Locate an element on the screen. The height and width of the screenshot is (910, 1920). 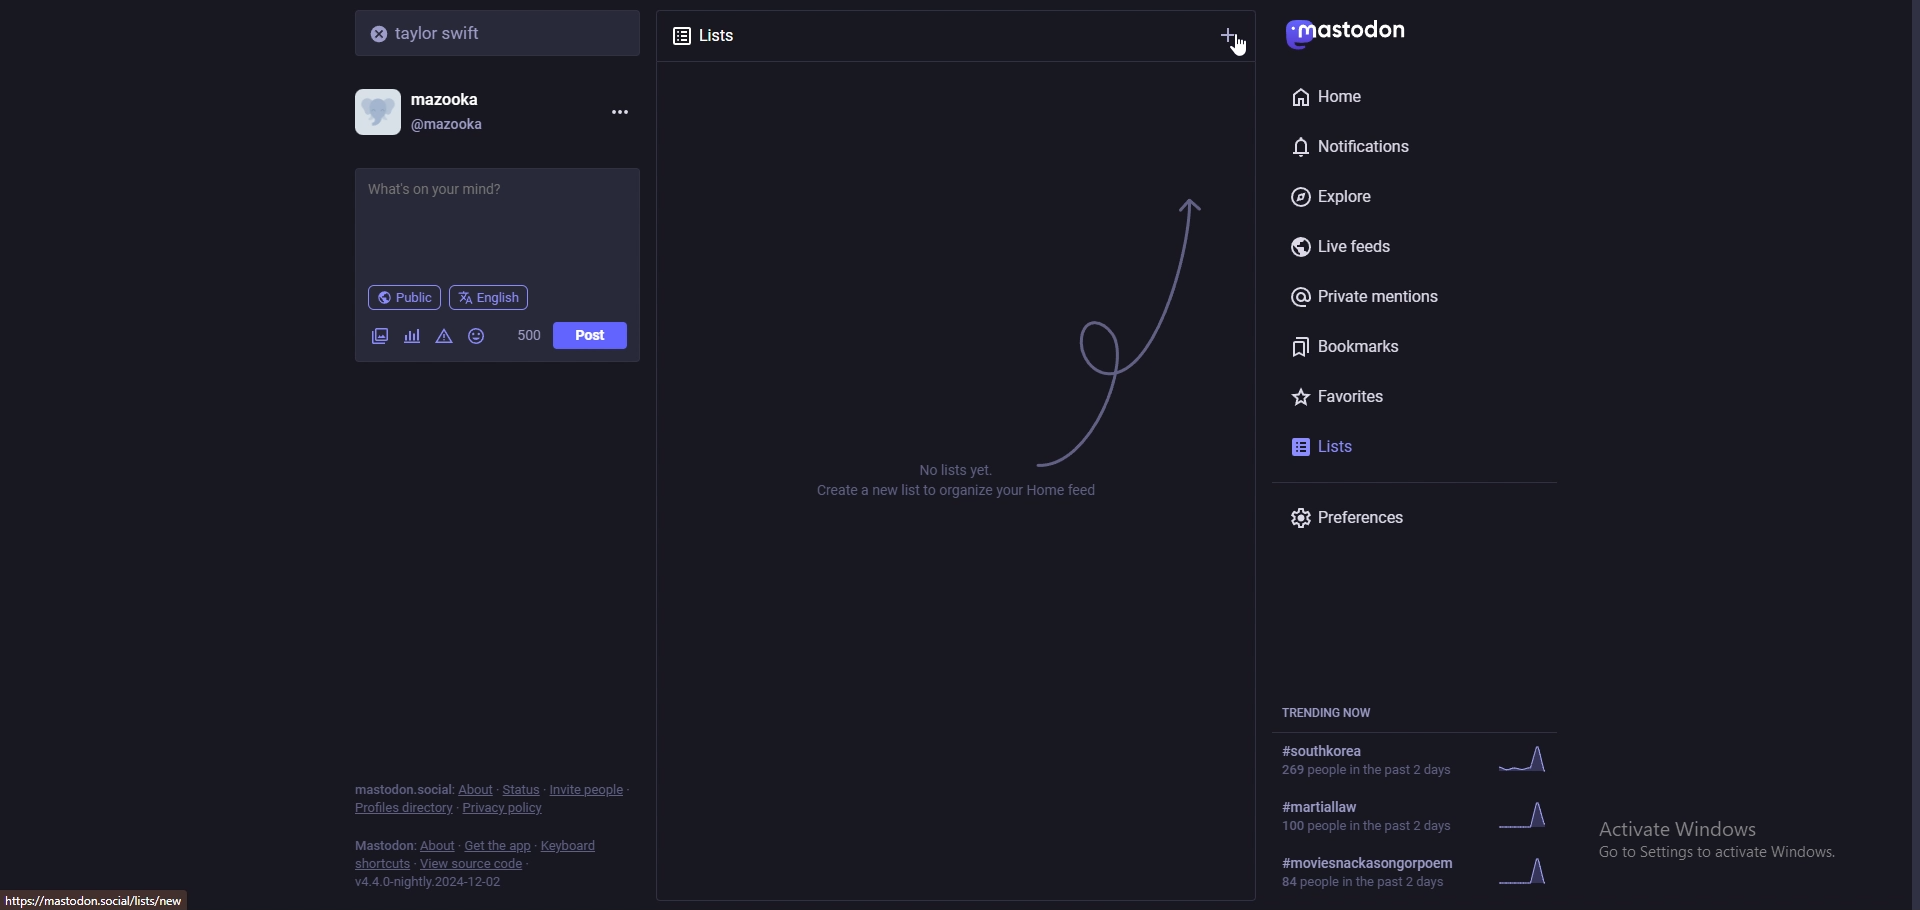
word limit is located at coordinates (527, 335).